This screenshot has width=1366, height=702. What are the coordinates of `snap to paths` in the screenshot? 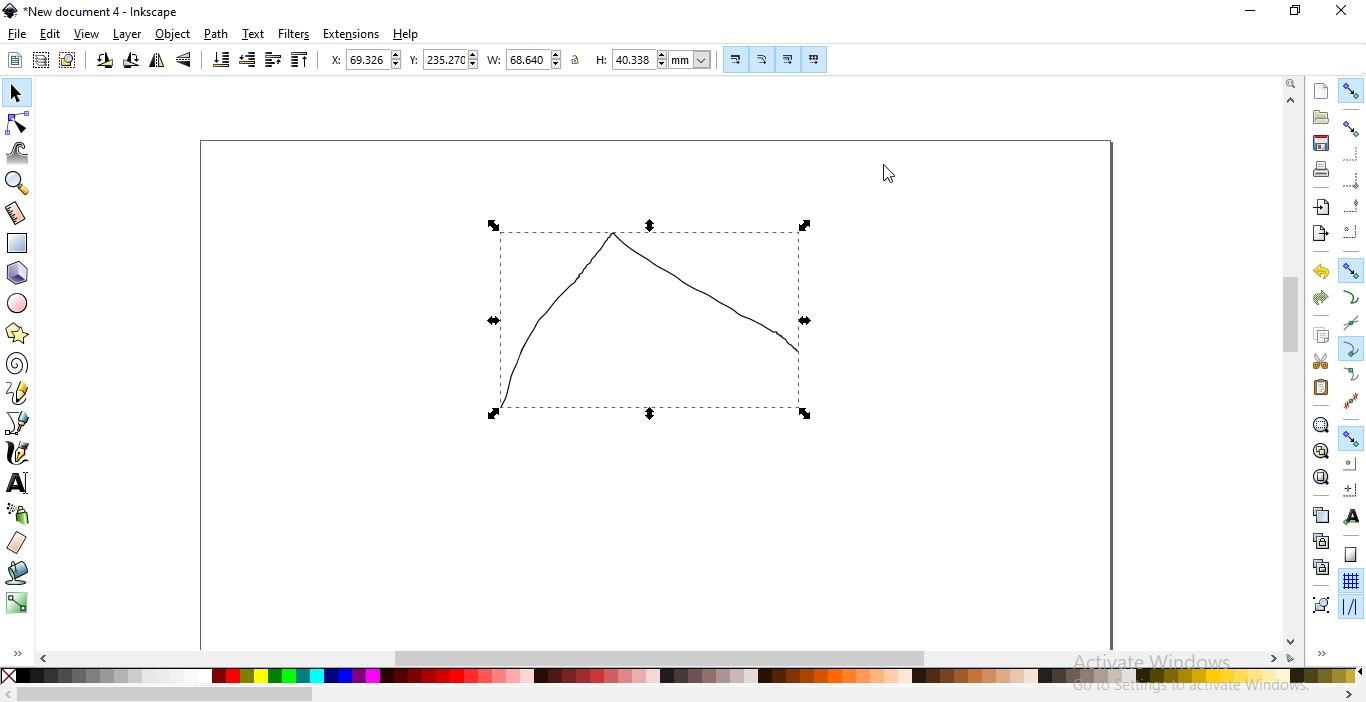 It's located at (1350, 297).